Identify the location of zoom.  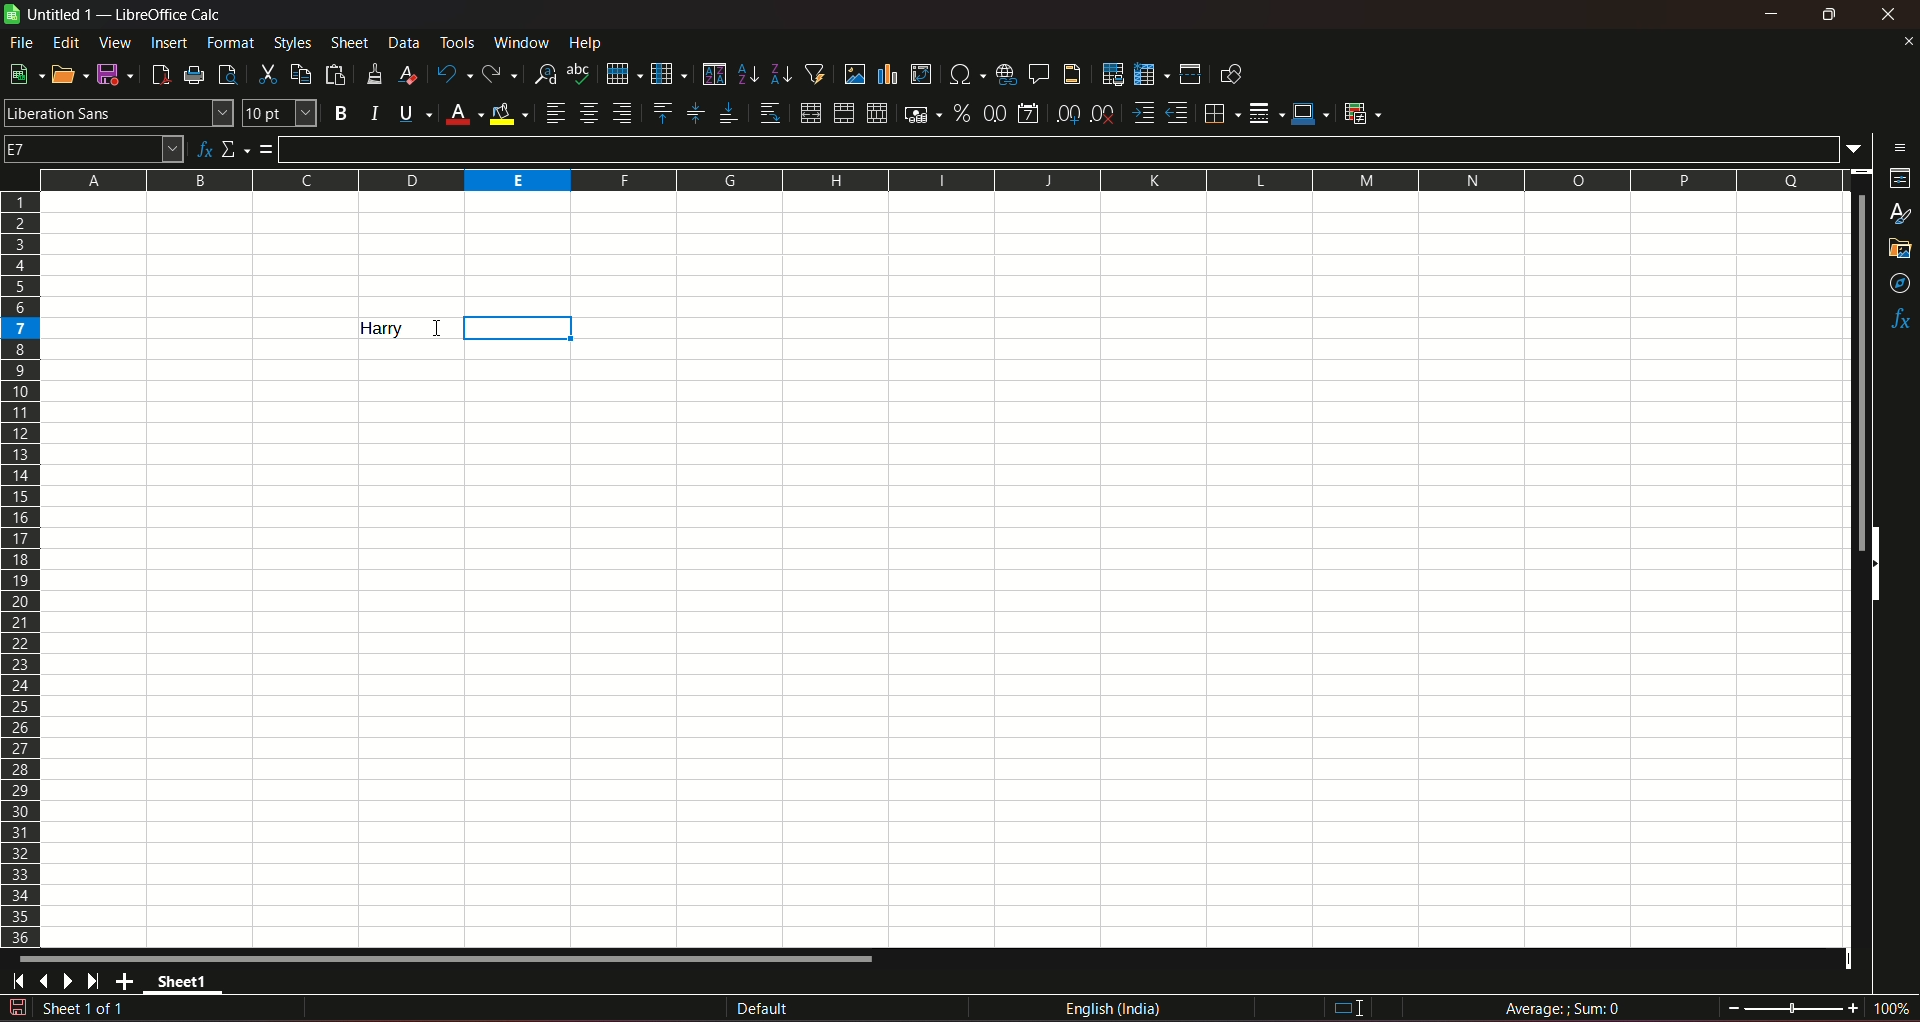
(1819, 1006).